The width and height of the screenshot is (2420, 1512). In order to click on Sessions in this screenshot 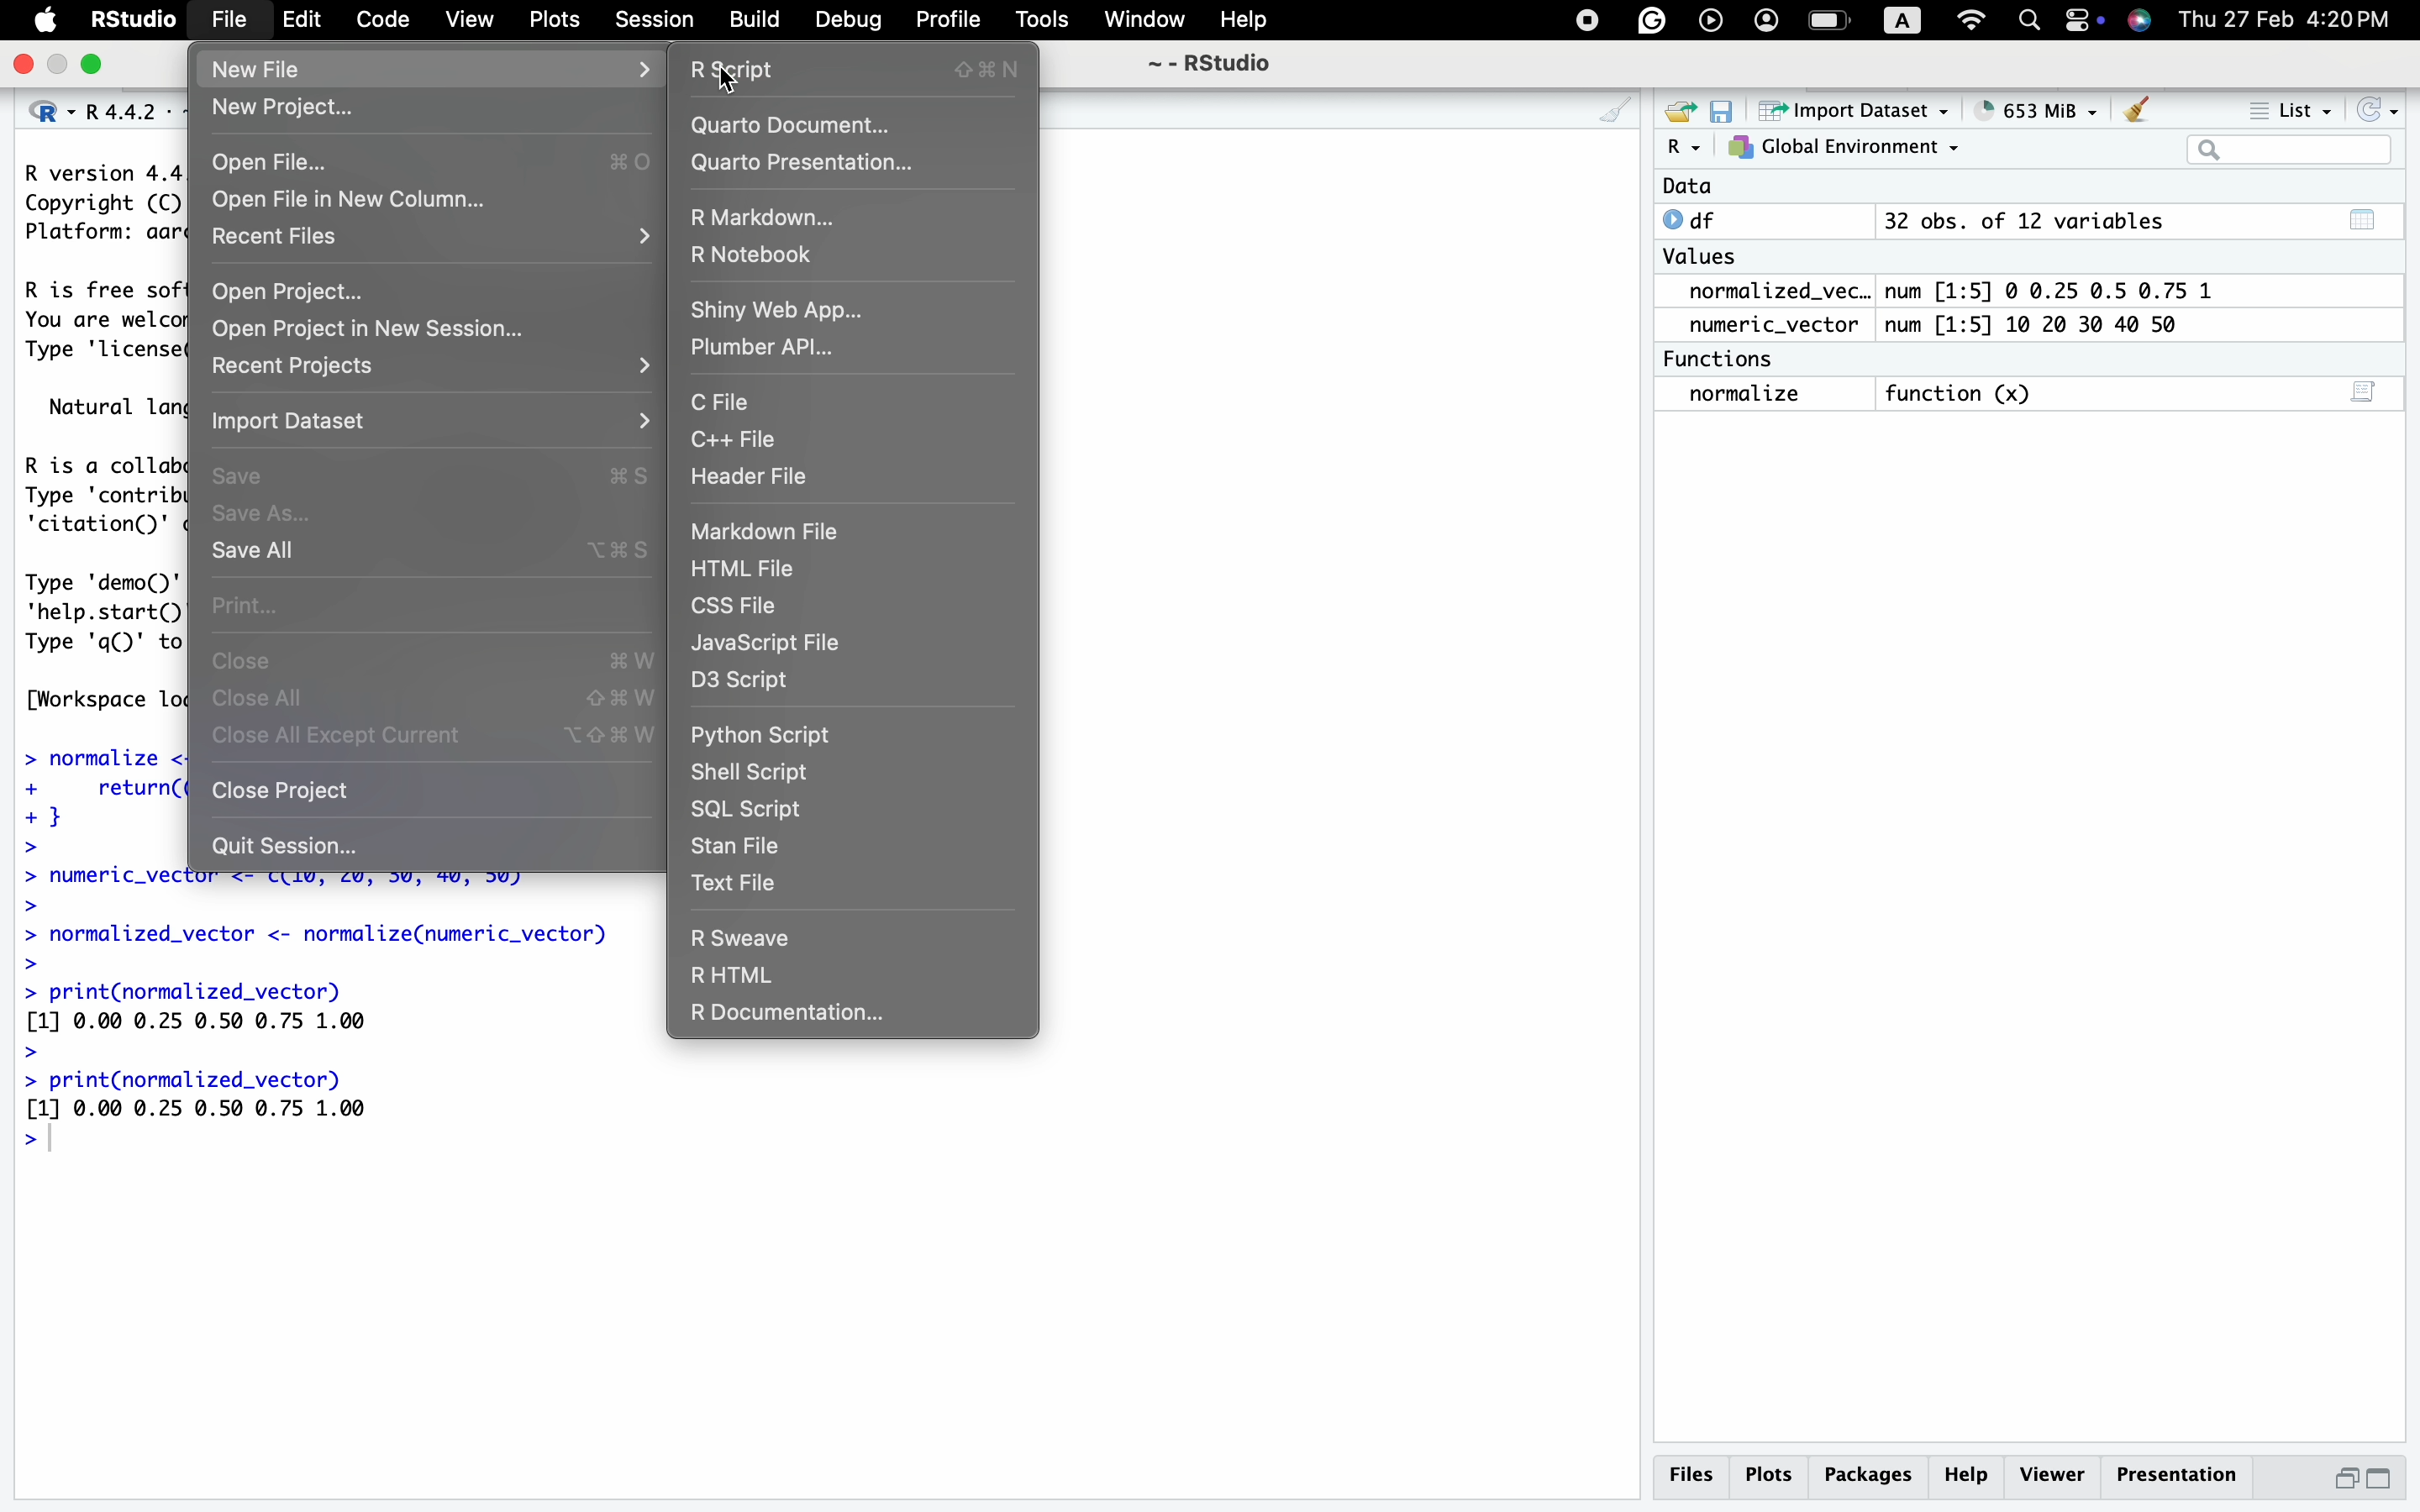, I will do `click(657, 22)`.